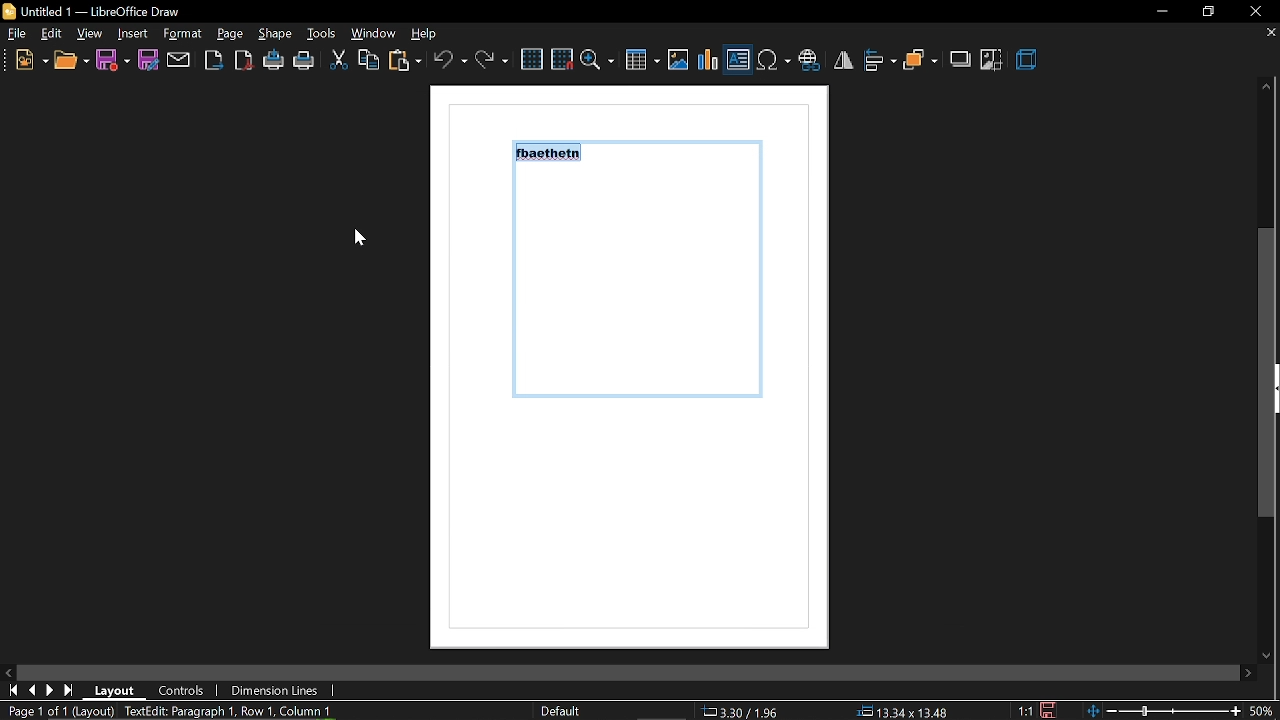  Describe the element at coordinates (70, 61) in the screenshot. I see `open` at that location.